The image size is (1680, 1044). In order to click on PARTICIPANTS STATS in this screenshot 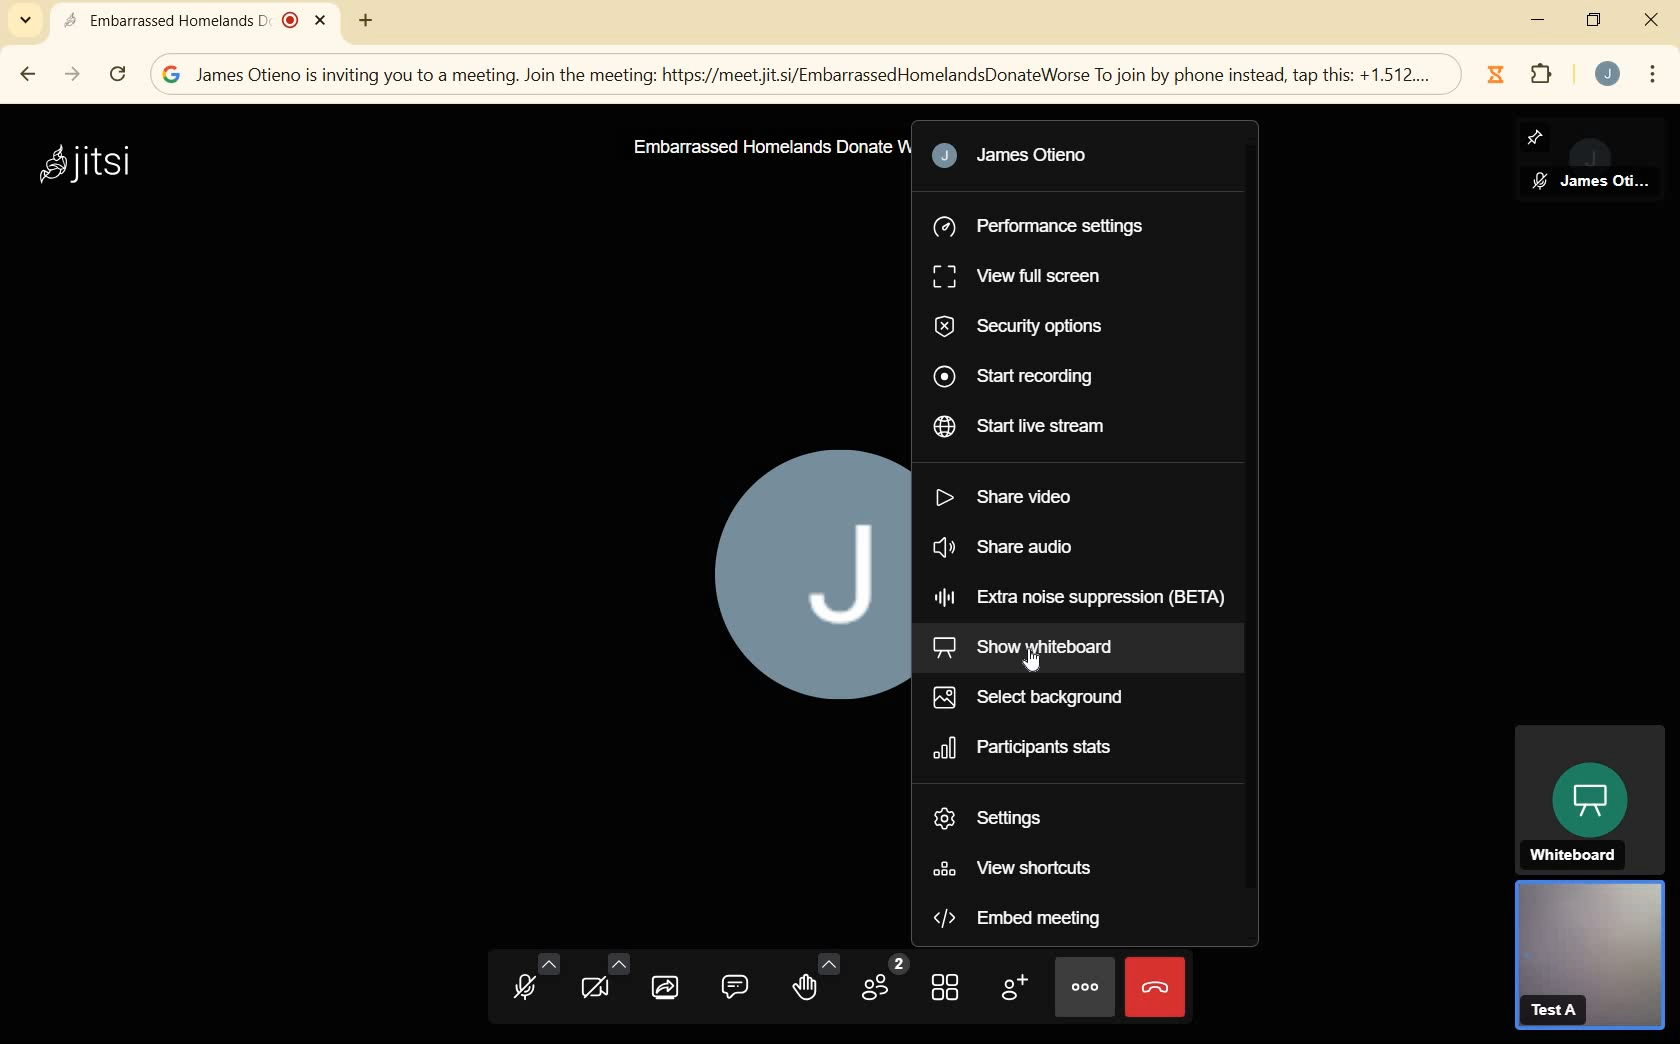, I will do `click(1043, 749)`.